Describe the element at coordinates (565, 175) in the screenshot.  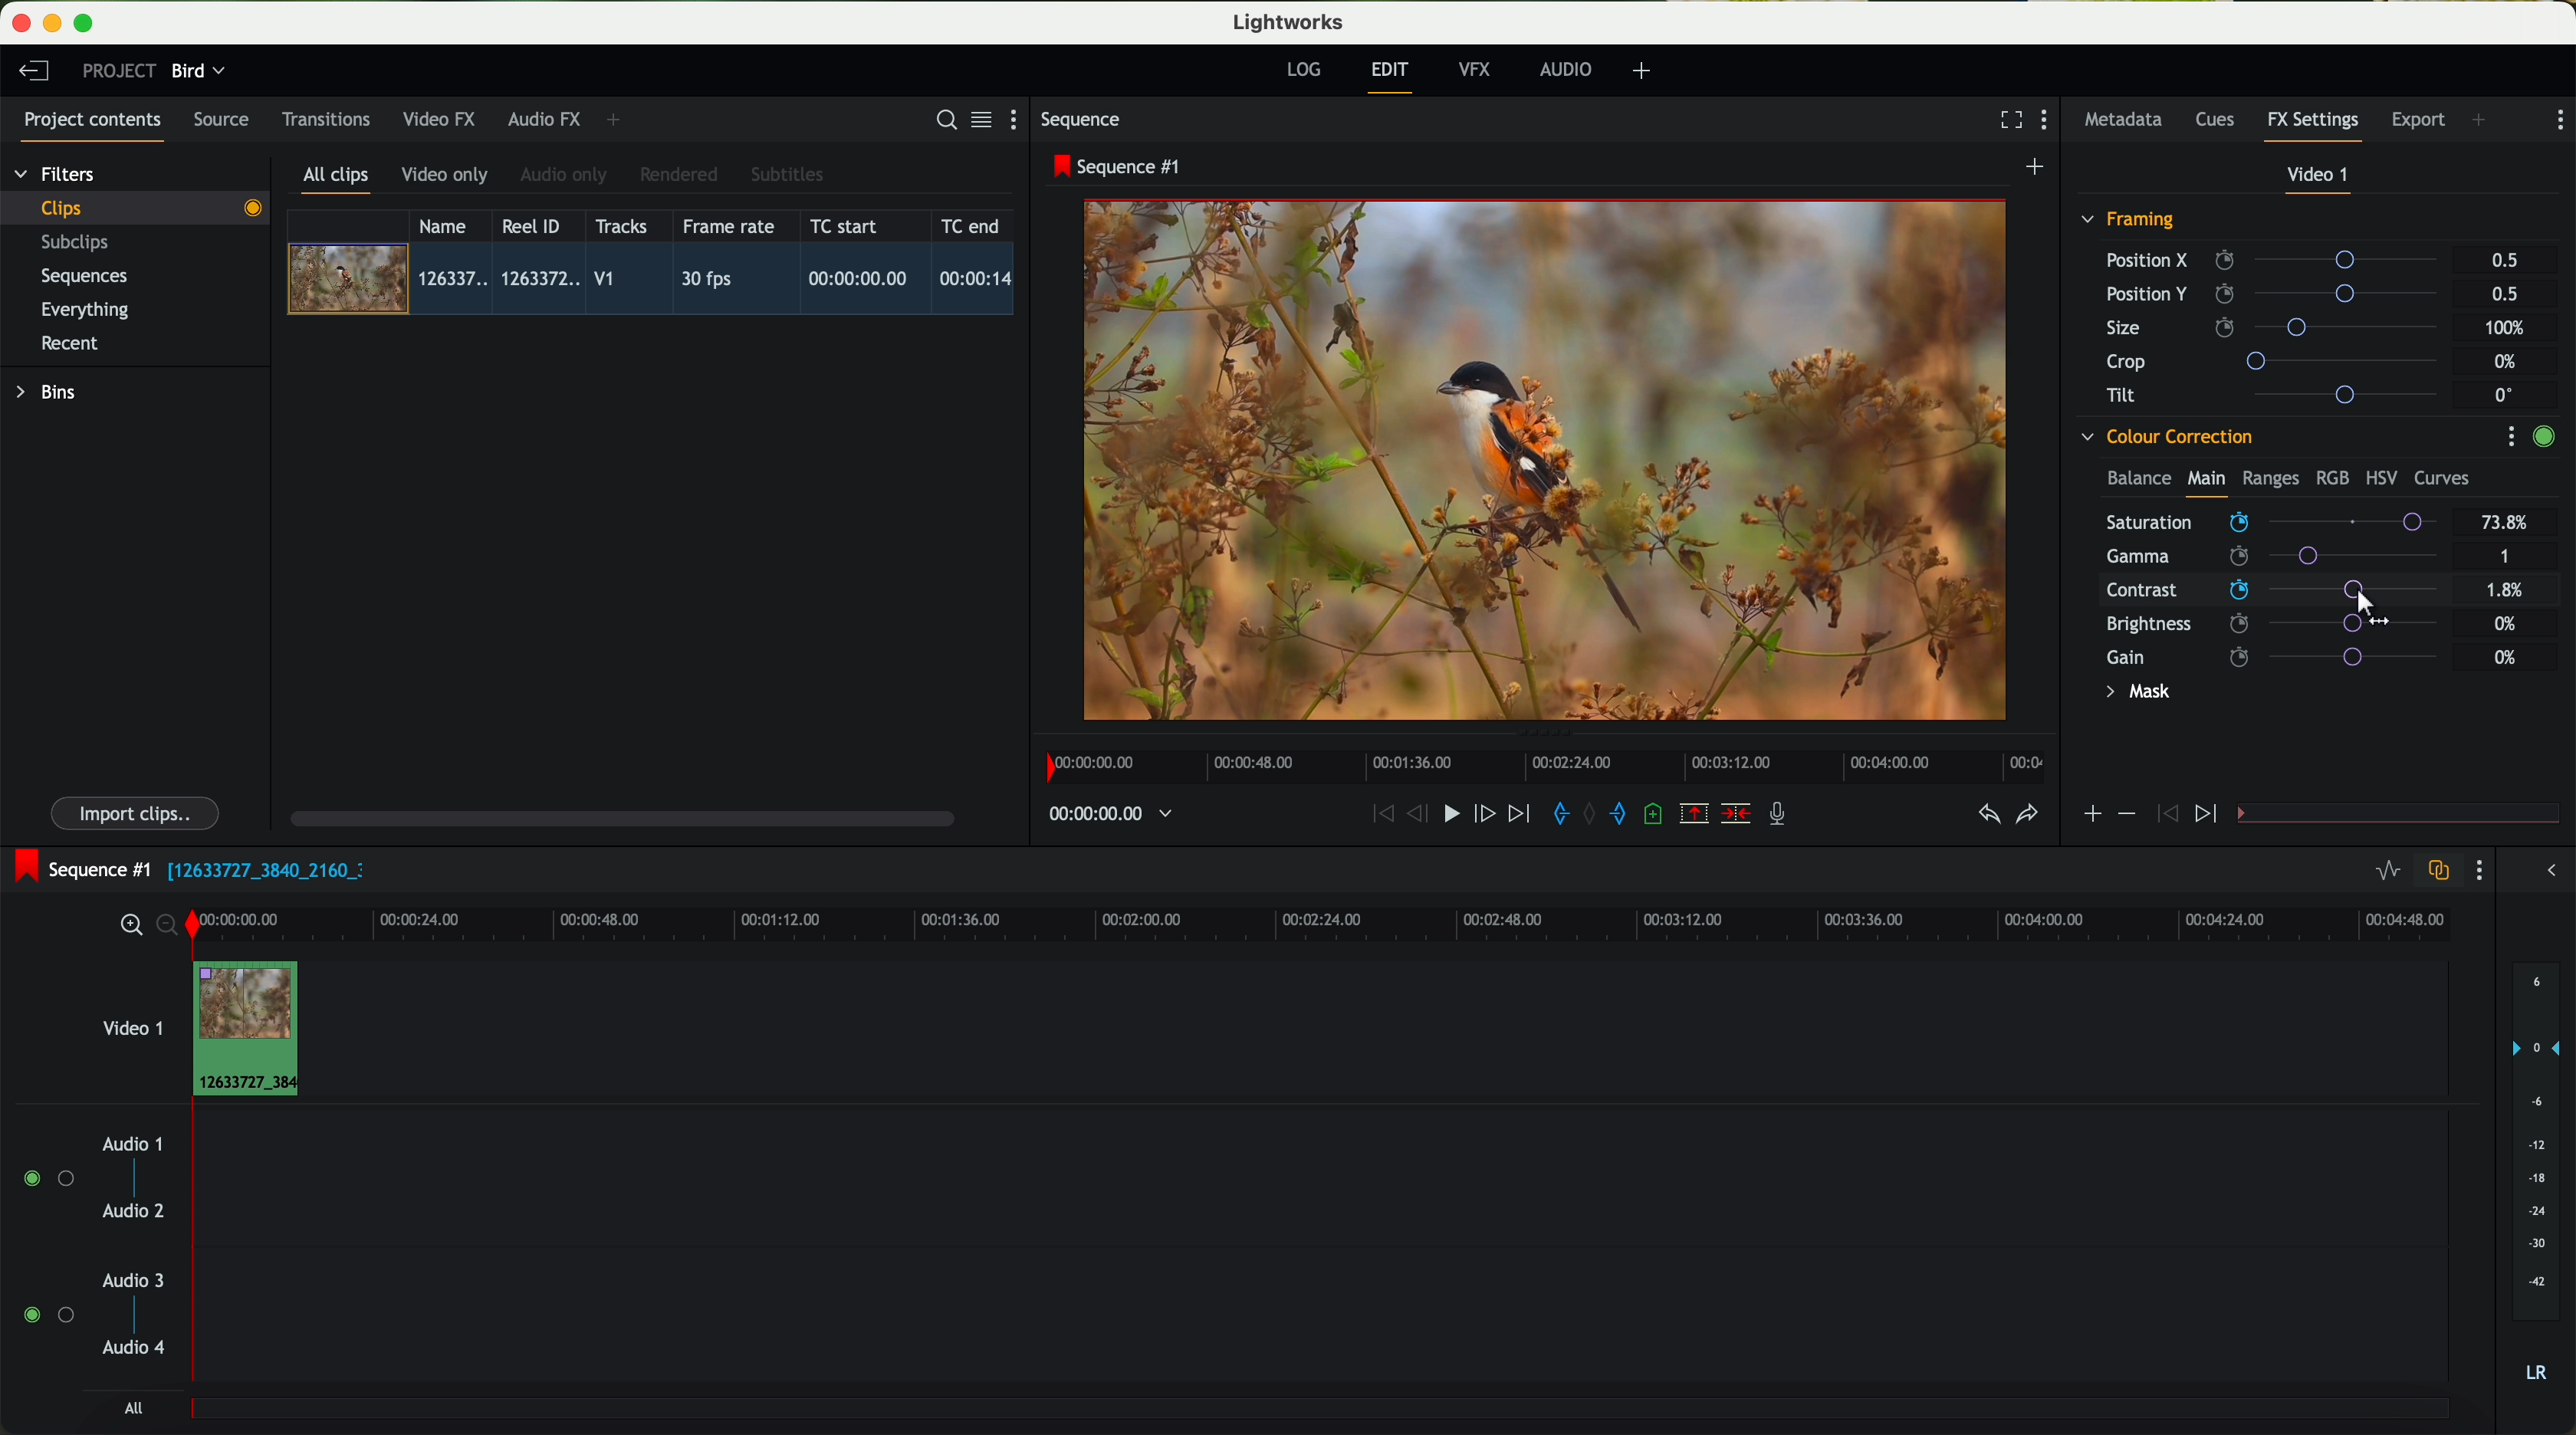
I see `audio only` at that location.